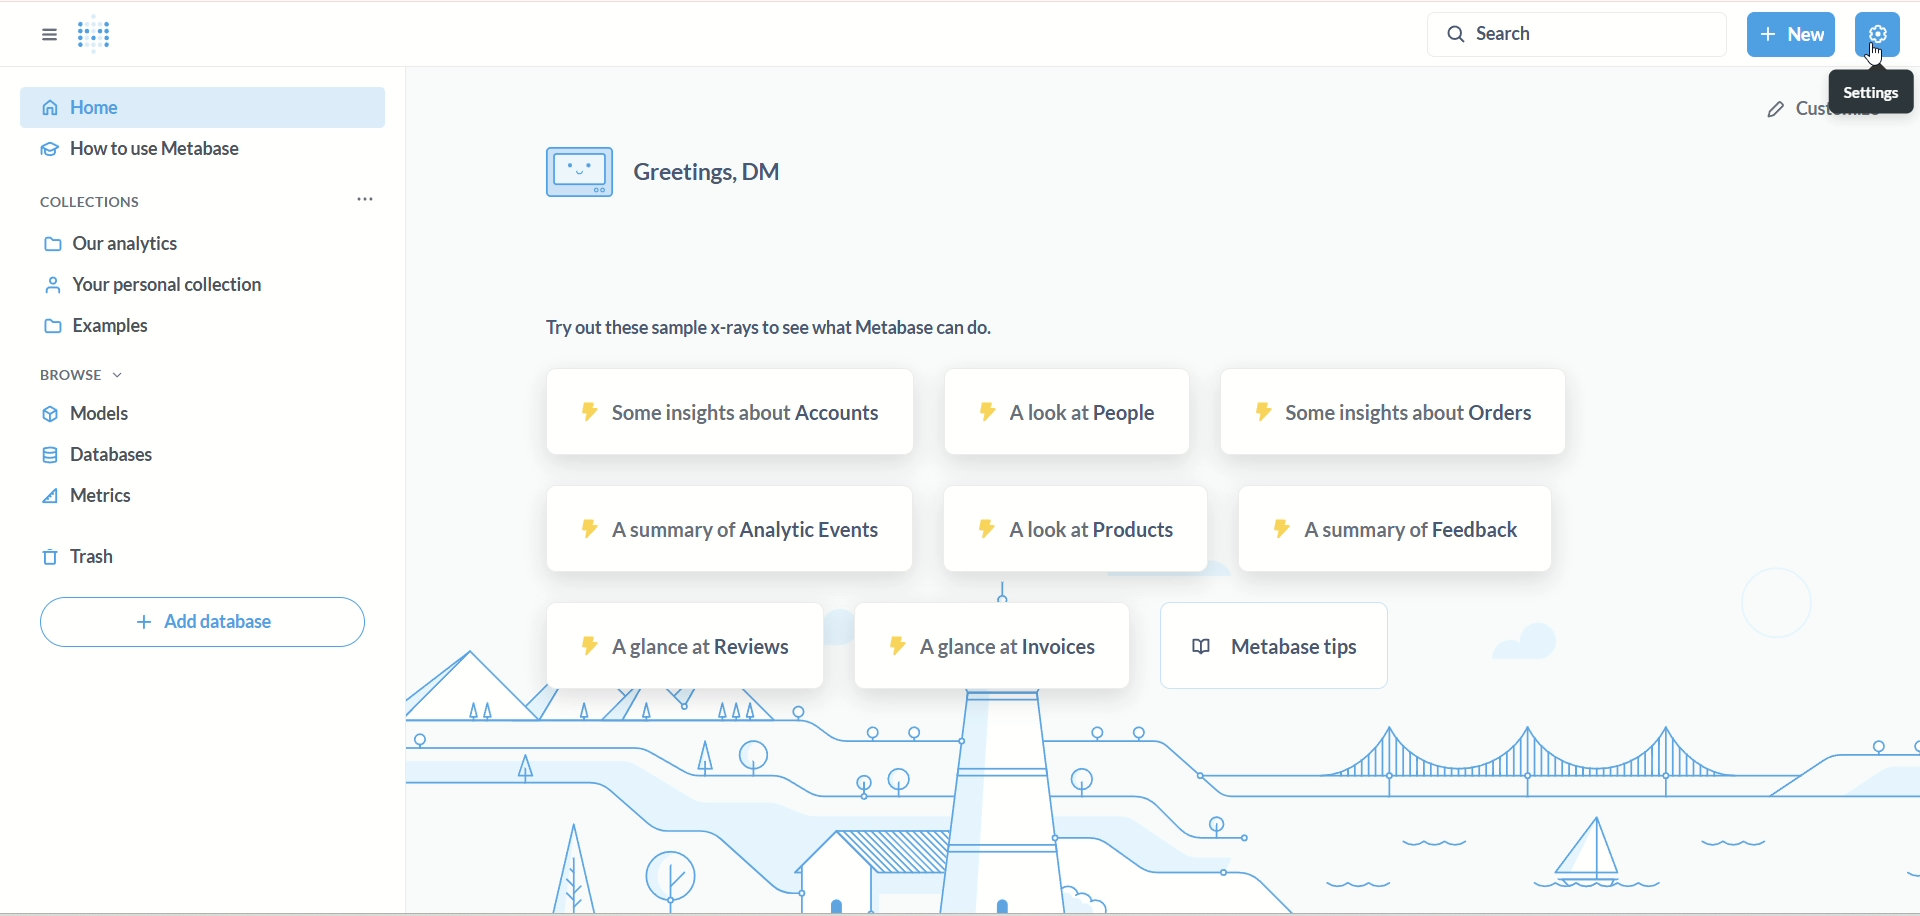 This screenshot has height=916, width=1920. Describe the element at coordinates (1399, 412) in the screenshot. I see `some insights about orders` at that location.